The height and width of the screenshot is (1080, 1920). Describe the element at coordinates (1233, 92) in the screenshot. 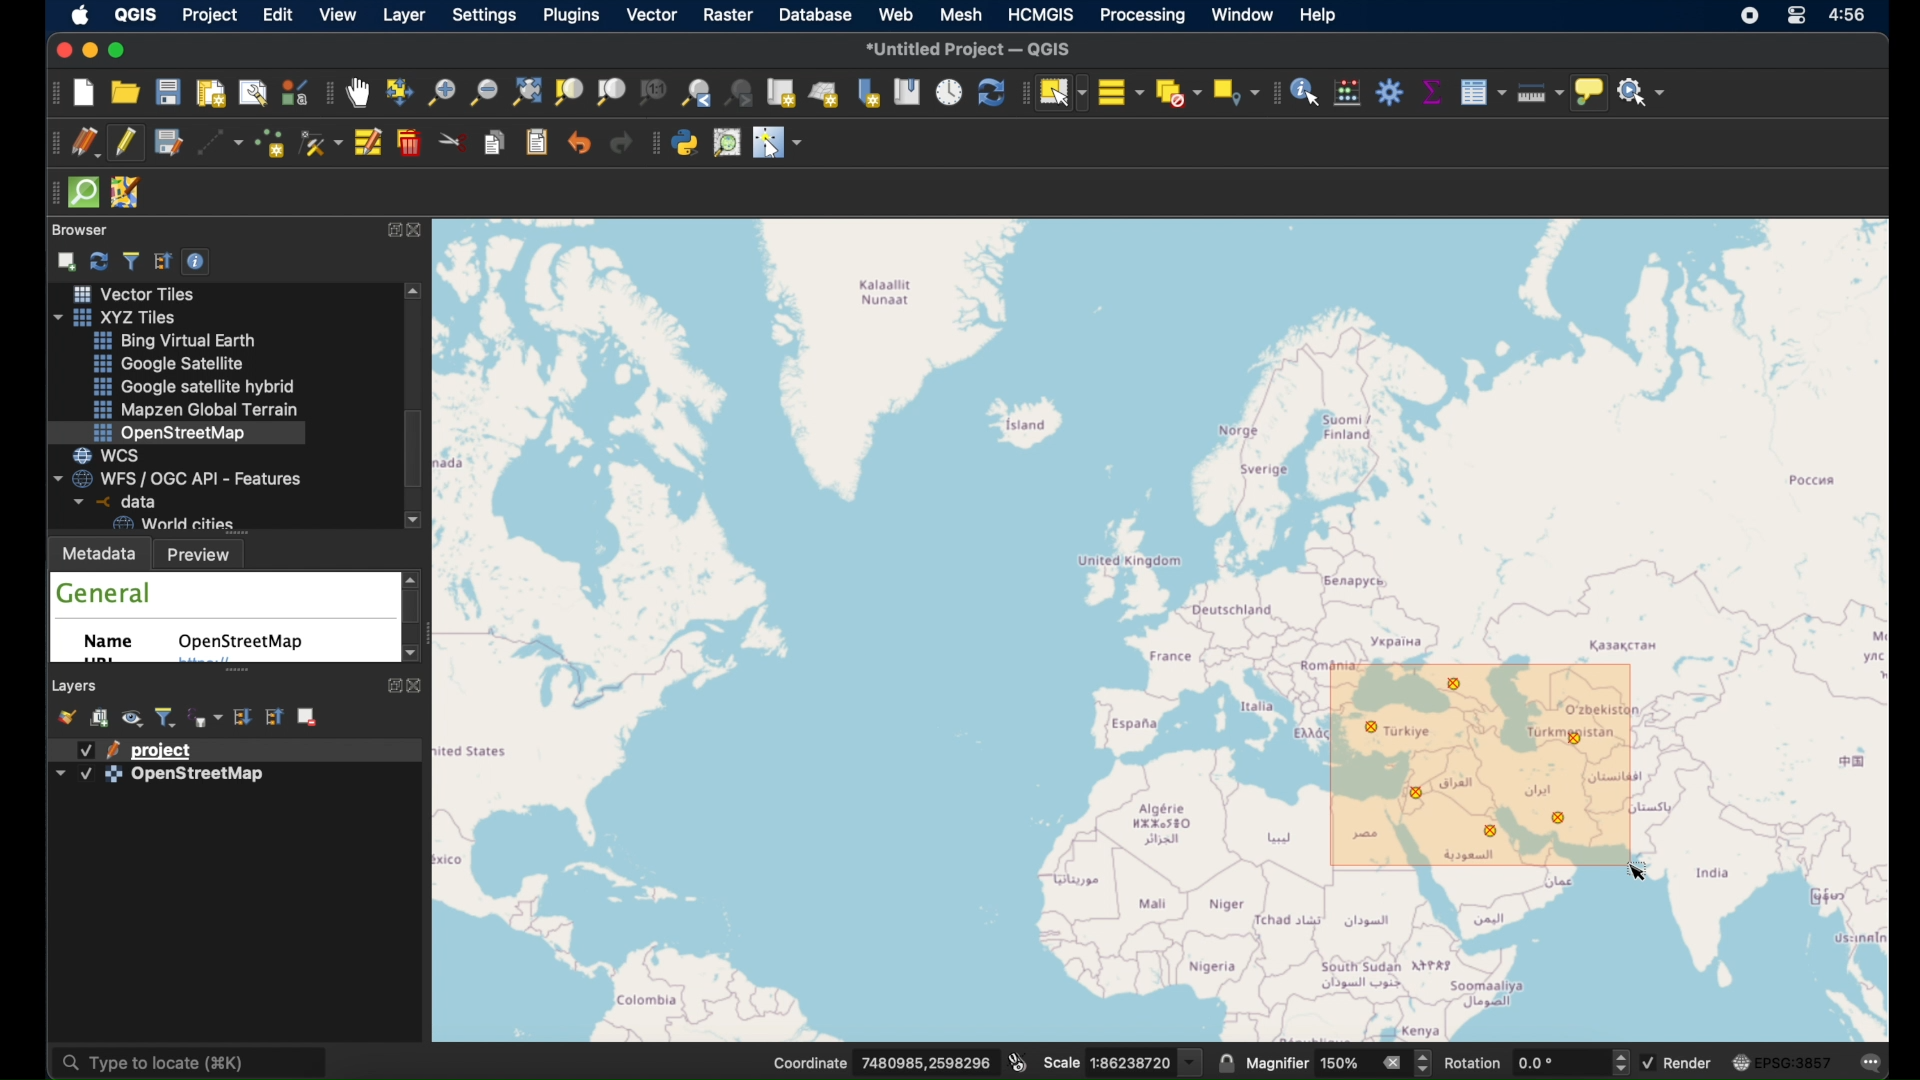

I see `select by location` at that location.